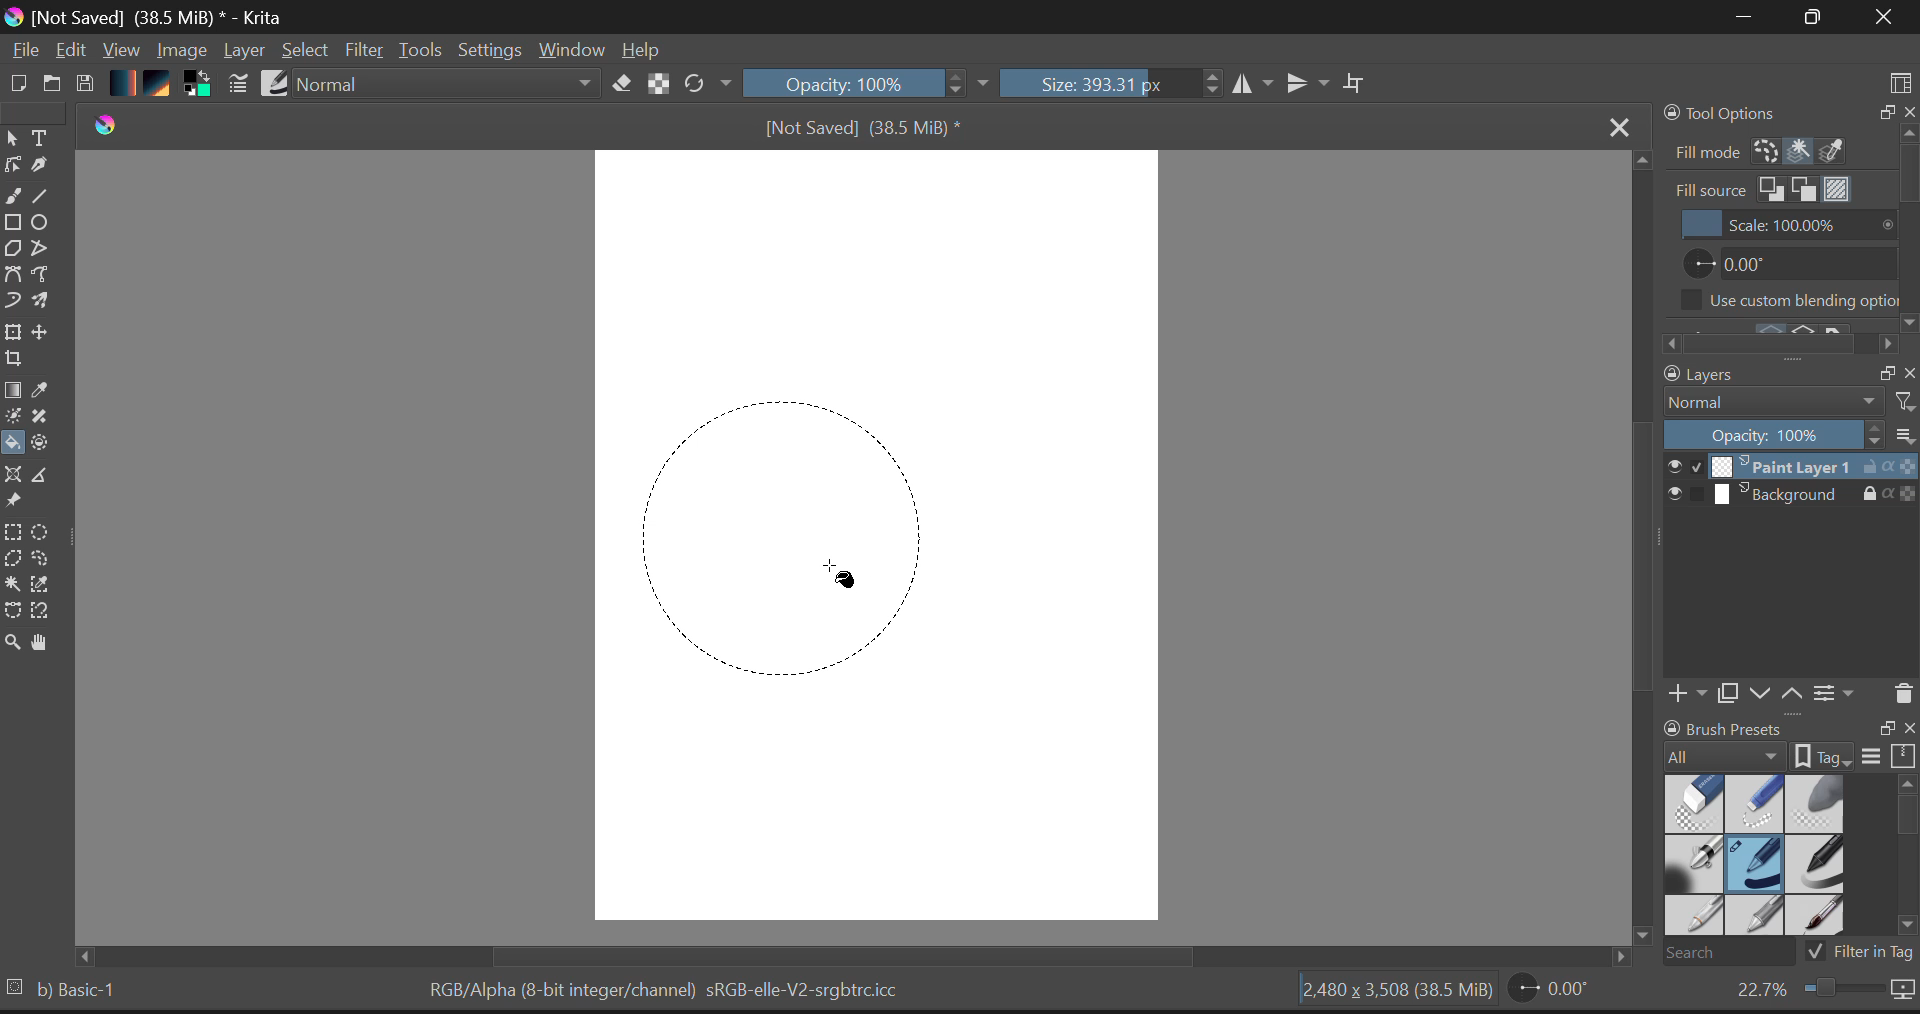 This screenshot has width=1920, height=1014. Describe the element at coordinates (41, 138) in the screenshot. I see `Text` at that location.